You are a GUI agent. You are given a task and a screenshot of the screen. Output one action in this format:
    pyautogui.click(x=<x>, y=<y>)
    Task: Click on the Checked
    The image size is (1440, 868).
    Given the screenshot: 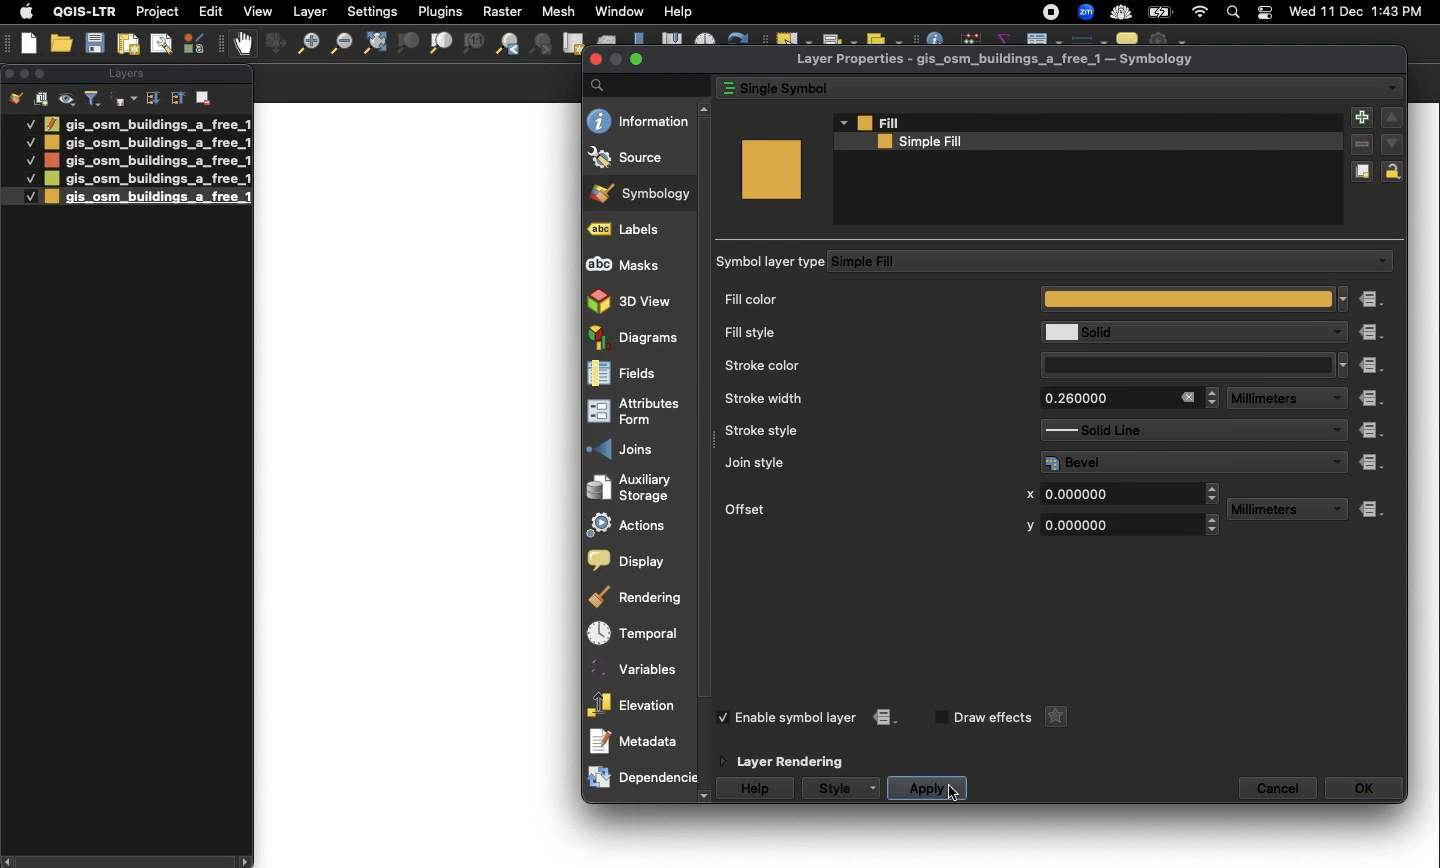 What is the action you would take?
    pyautogui.click(x=29, y=141)
    